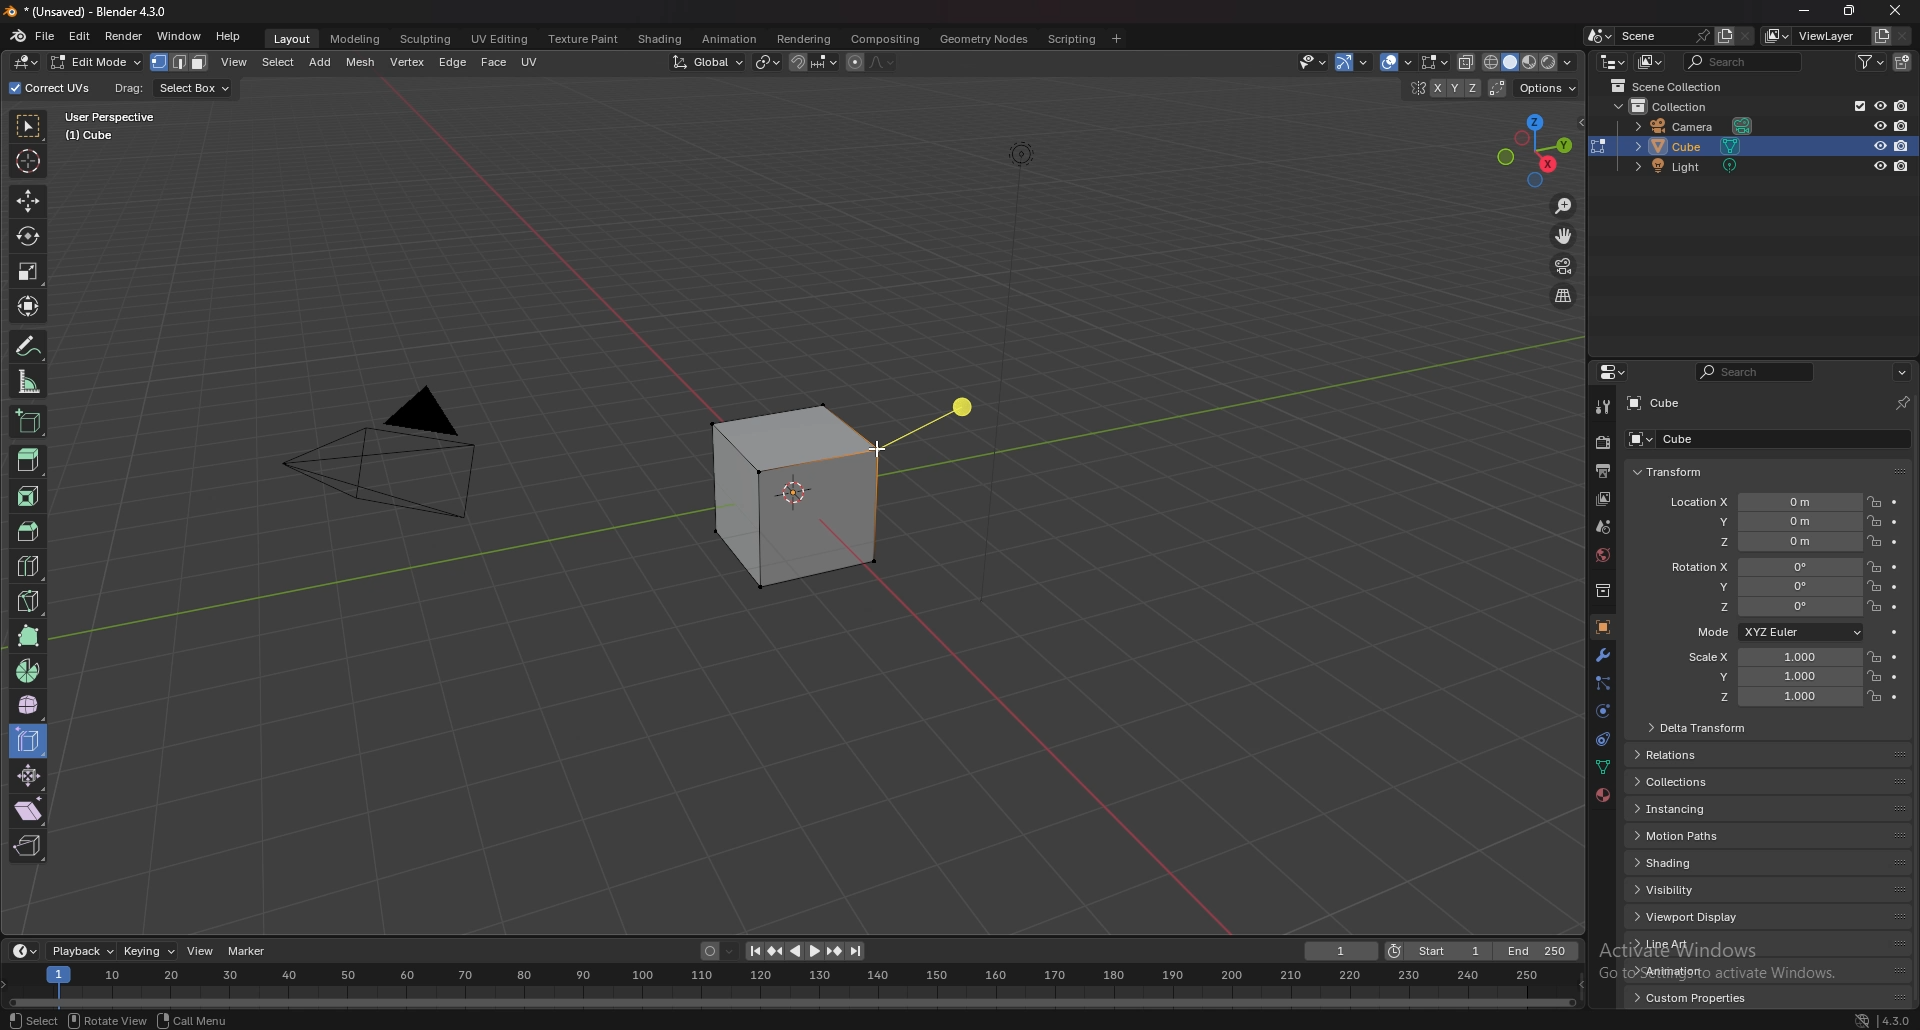  Describe the element at coordinates (583, 39) in the screenshot. I see `texture paint` at that location.